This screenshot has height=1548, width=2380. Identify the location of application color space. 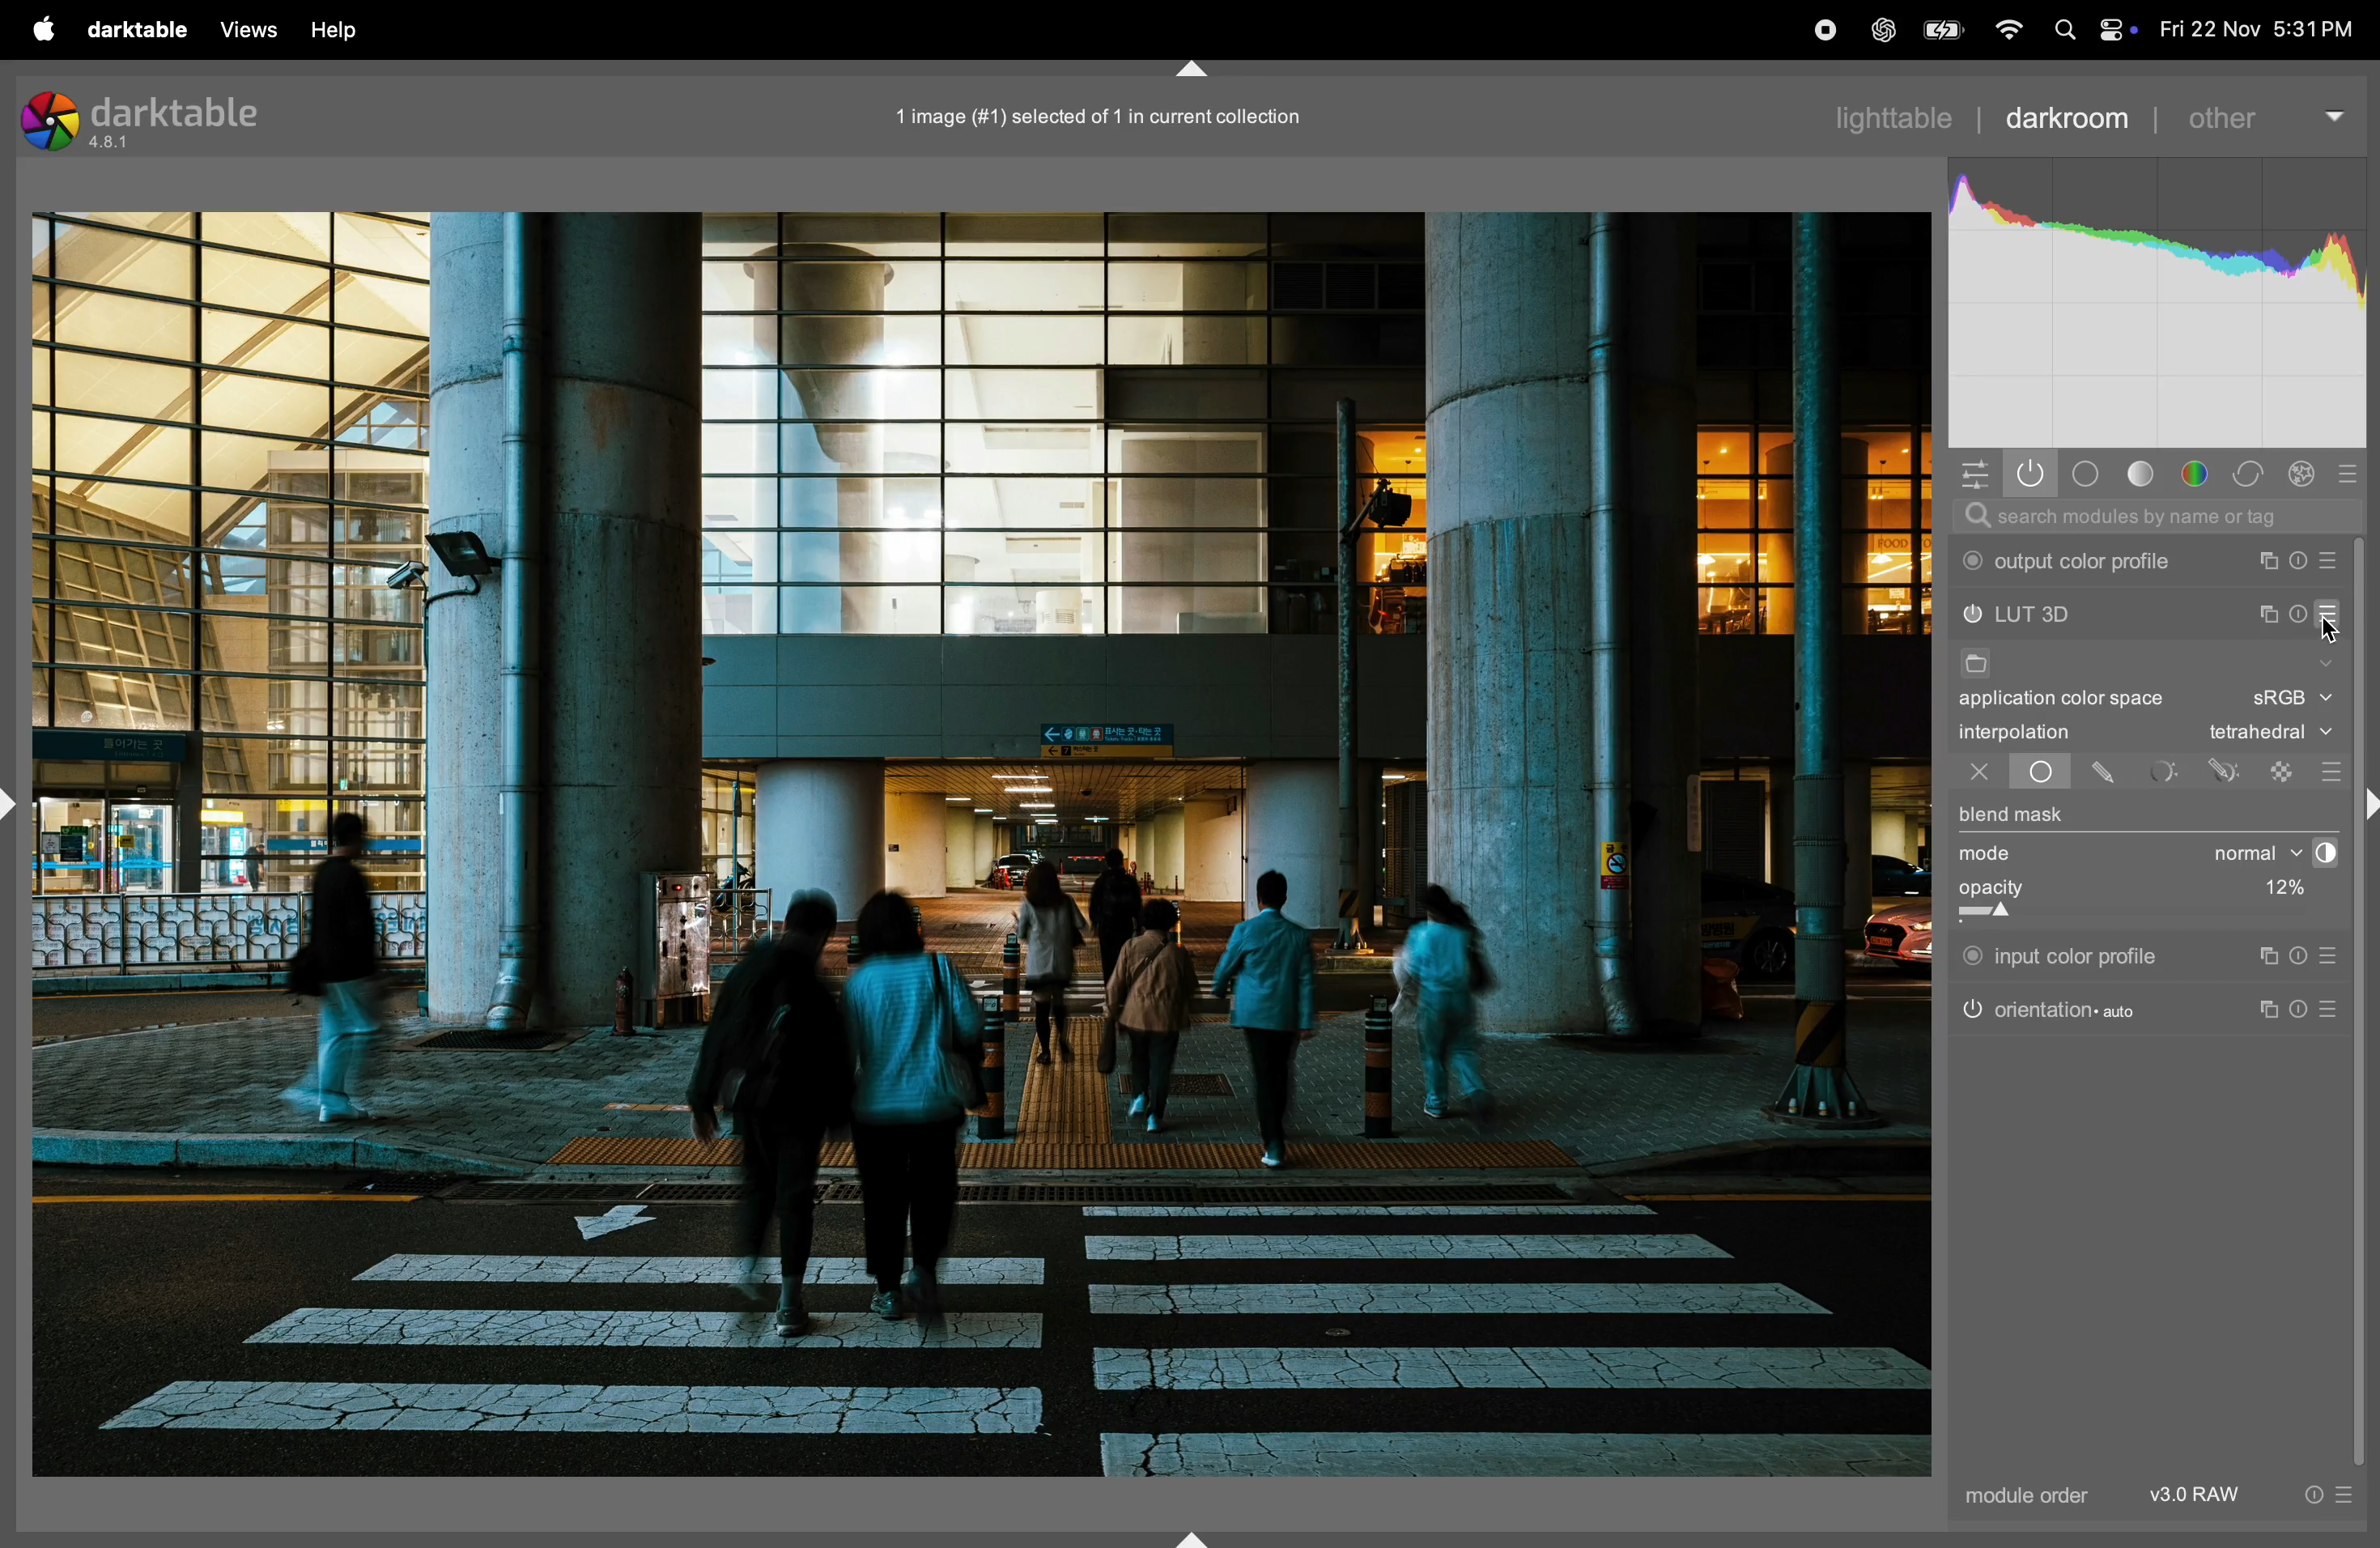
(2079, 702).